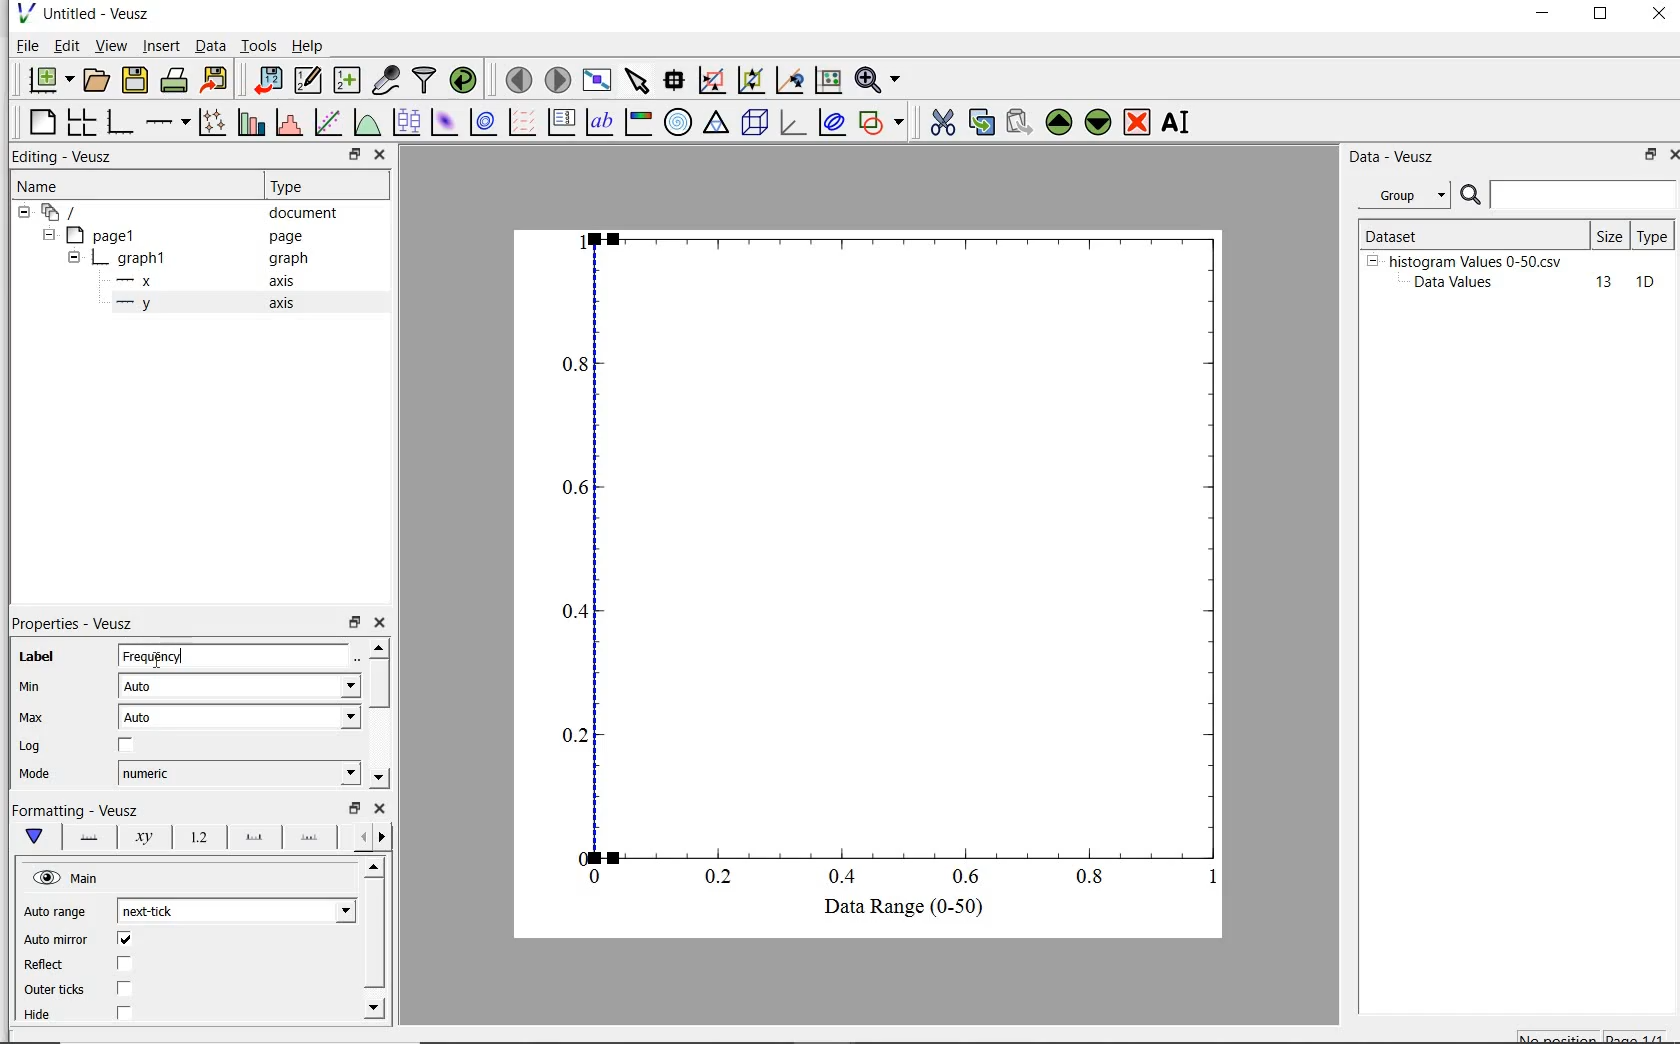  I want to click on 13, so click(1595, 283).